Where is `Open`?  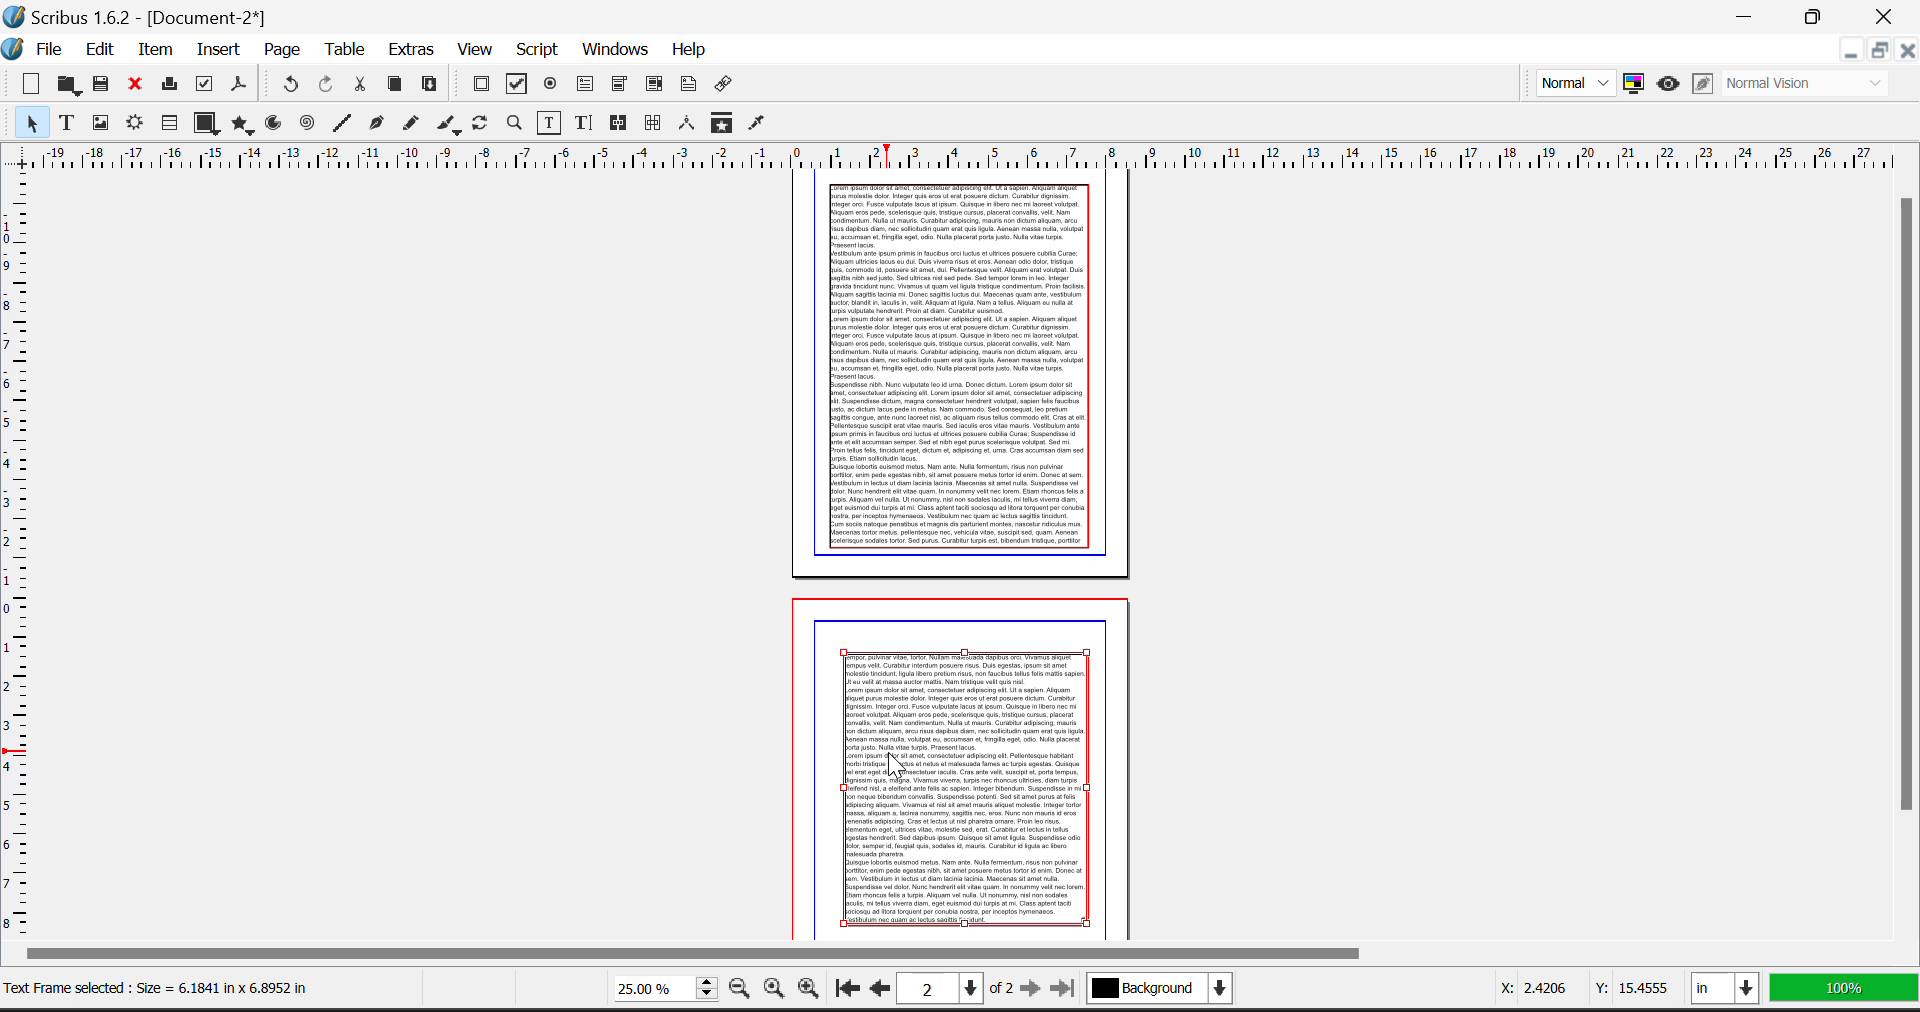
Open is located at coordinates (68, 85).